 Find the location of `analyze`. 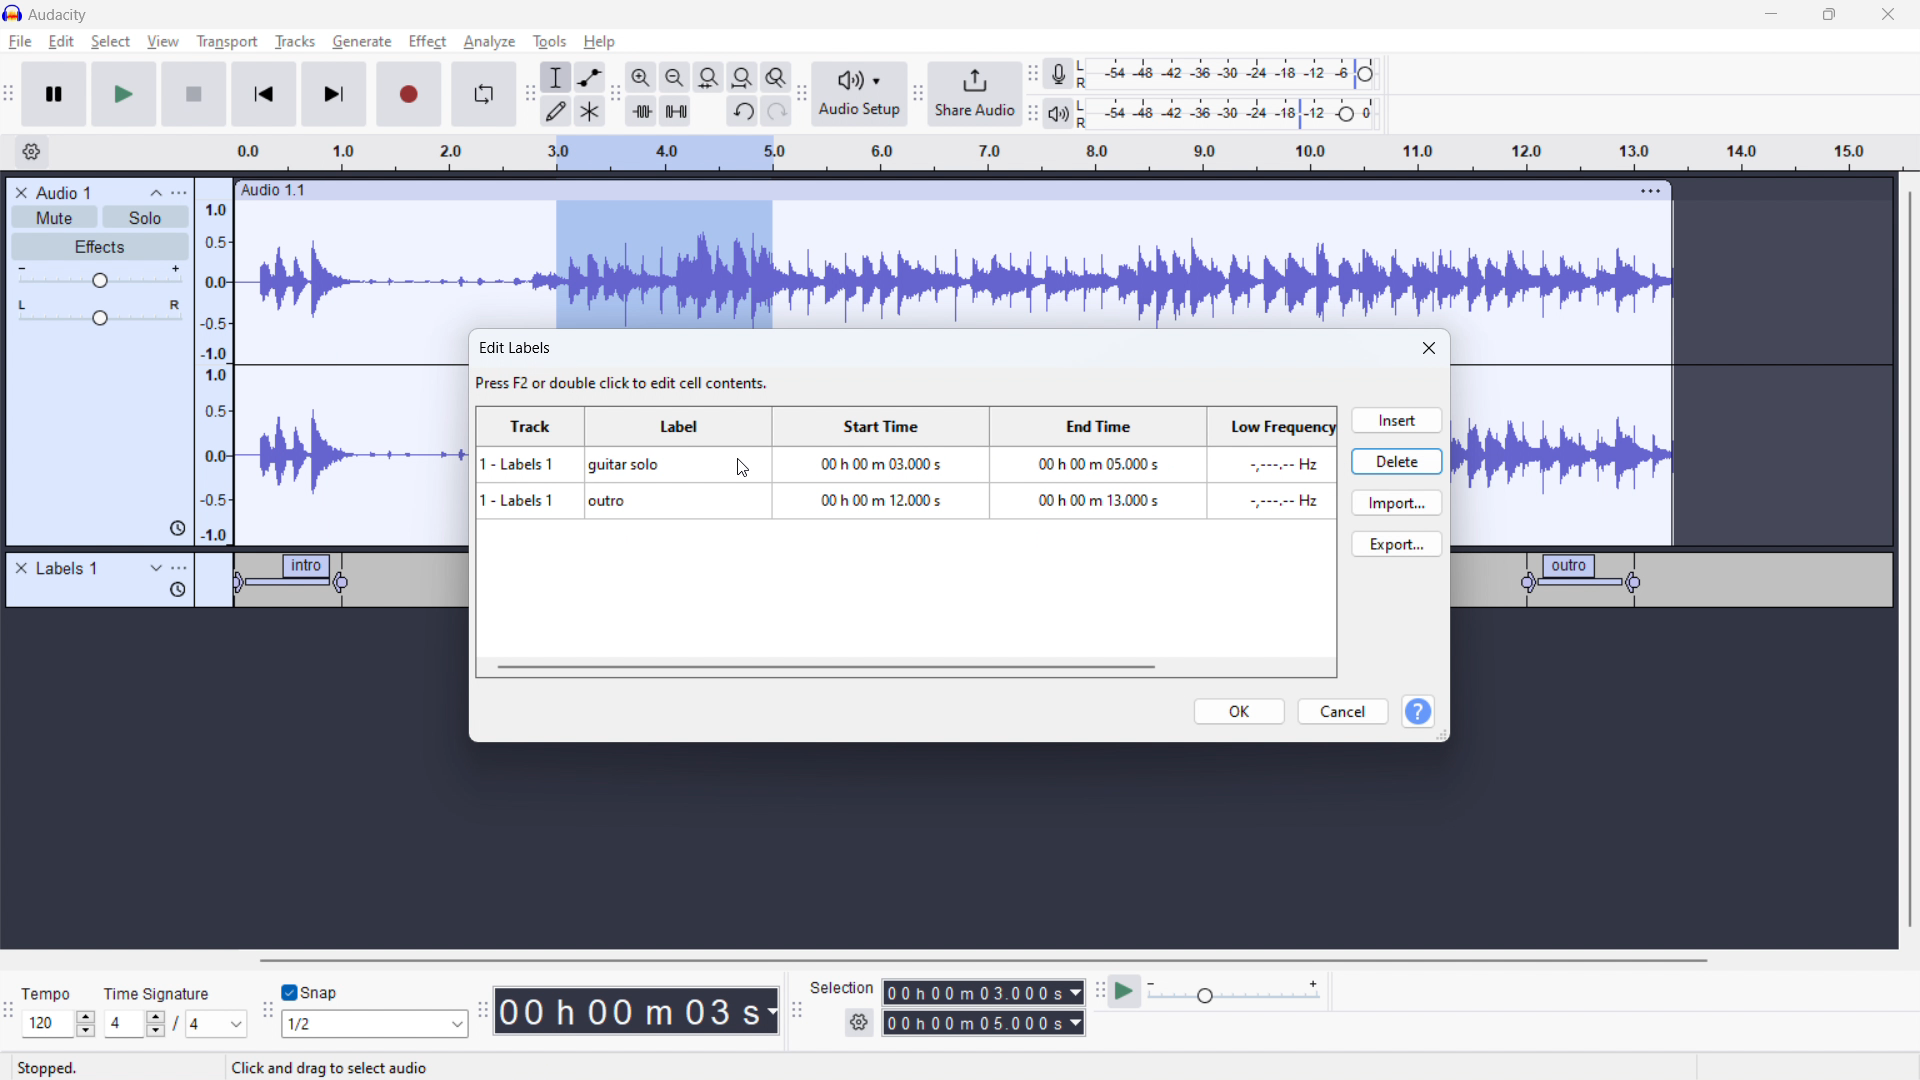

analyze is located at coordinates (487, 43).